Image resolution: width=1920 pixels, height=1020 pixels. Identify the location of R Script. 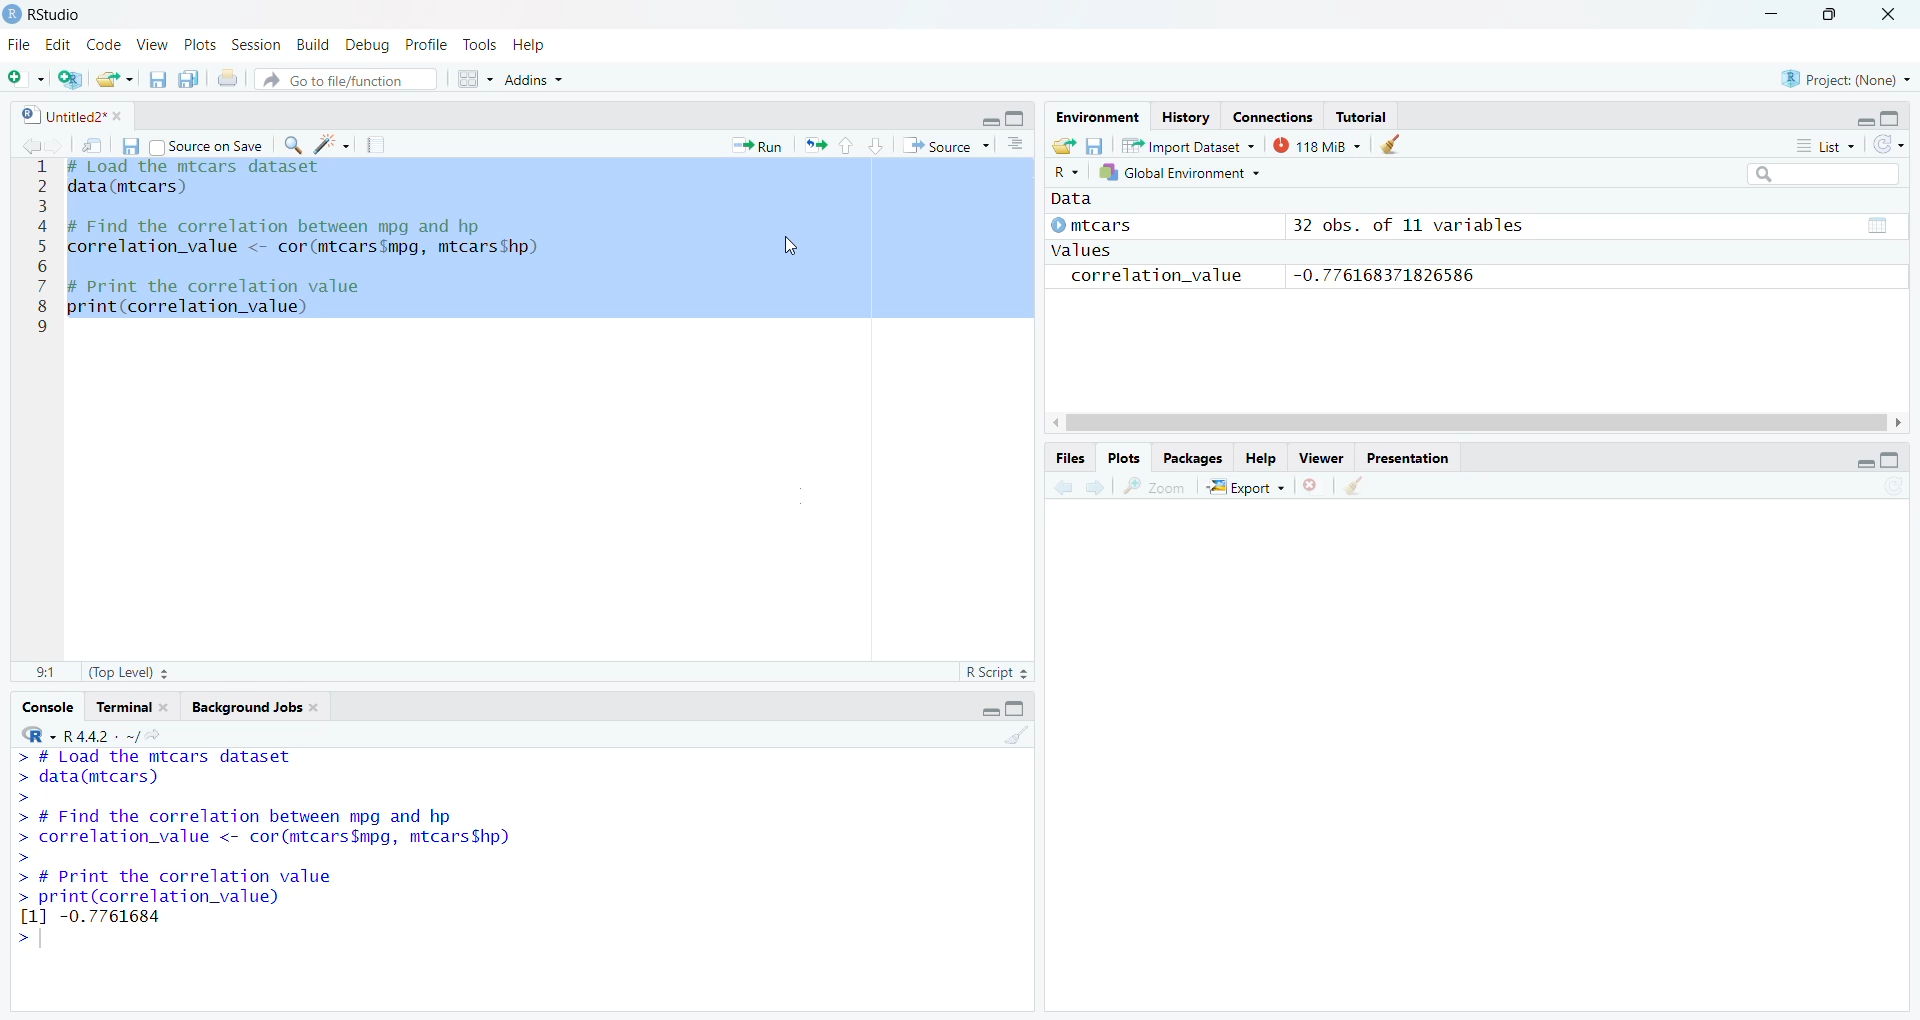
(989, 673).